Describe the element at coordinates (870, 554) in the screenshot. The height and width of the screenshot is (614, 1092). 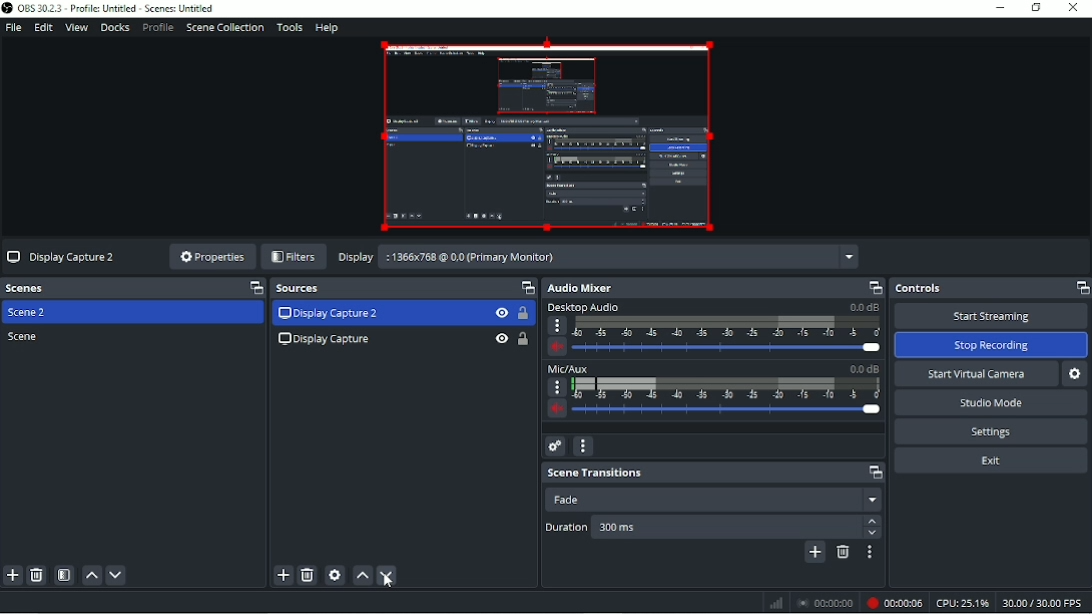
I see `Transition properties` at that location.